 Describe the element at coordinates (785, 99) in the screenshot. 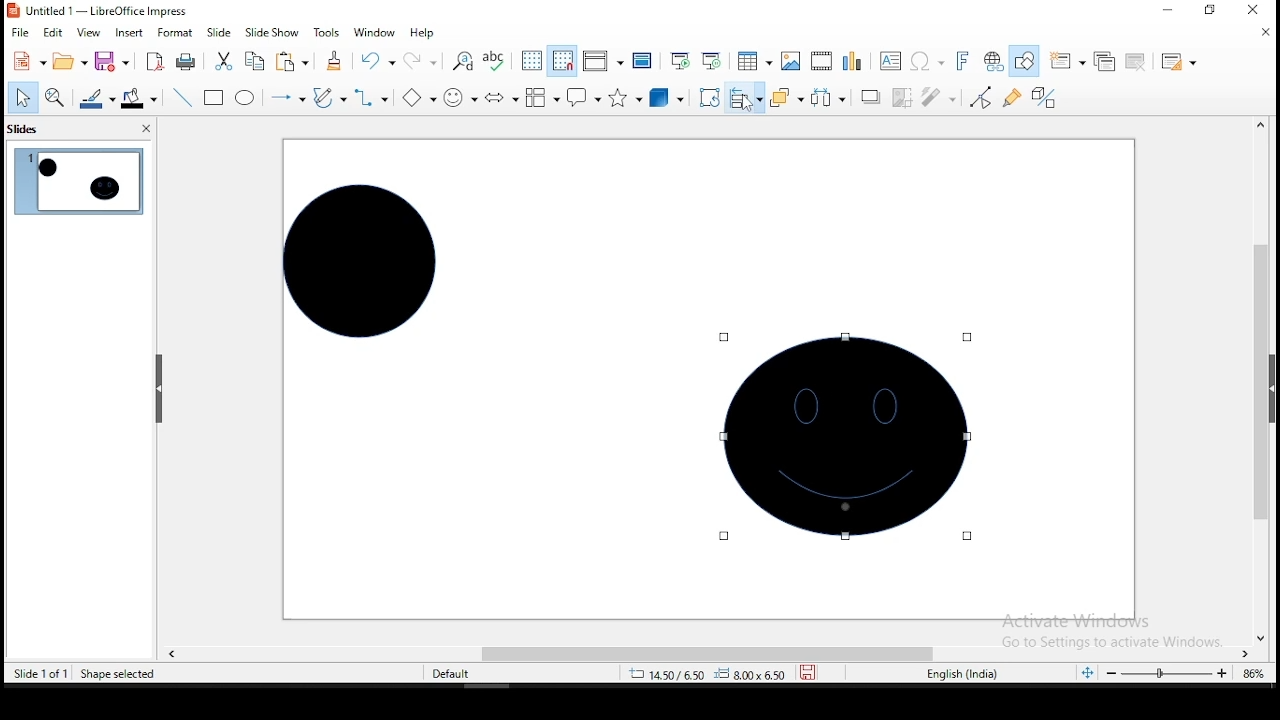

I see `arrange` at that location.